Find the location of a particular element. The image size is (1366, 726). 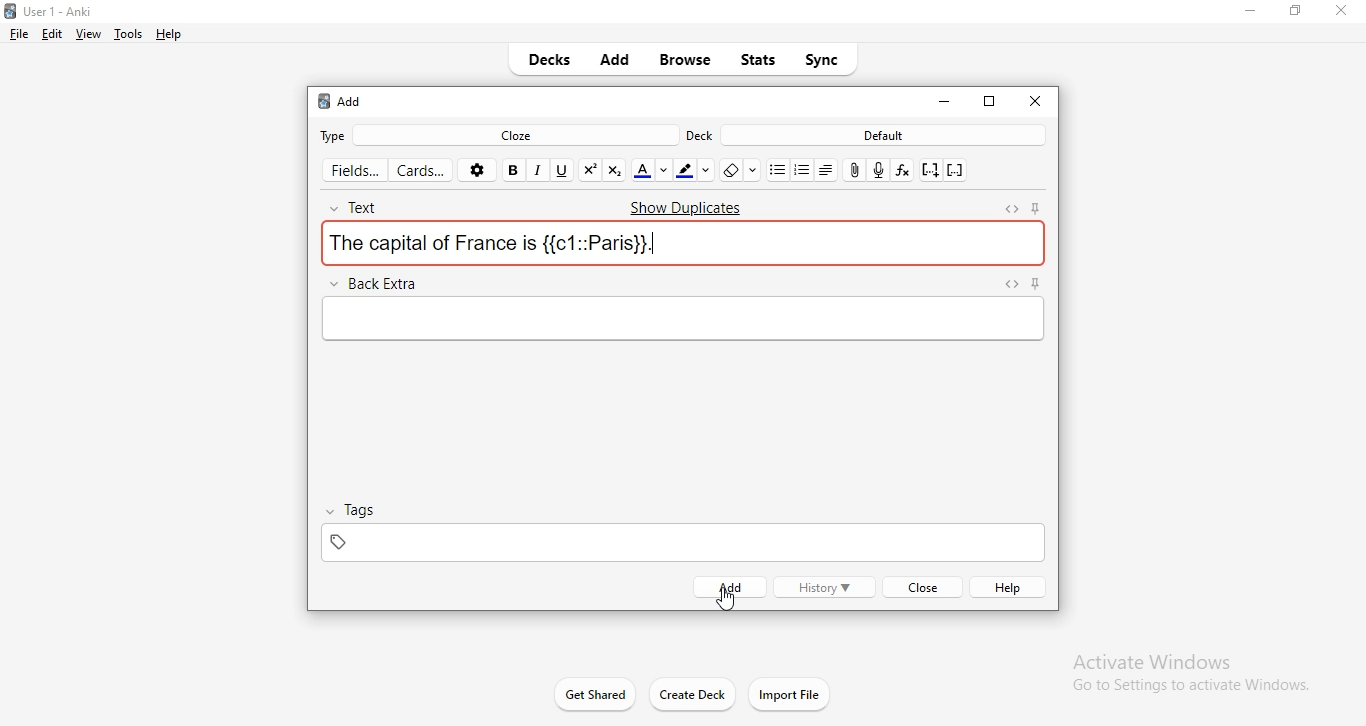

underline is located at coordinates (564, 169).